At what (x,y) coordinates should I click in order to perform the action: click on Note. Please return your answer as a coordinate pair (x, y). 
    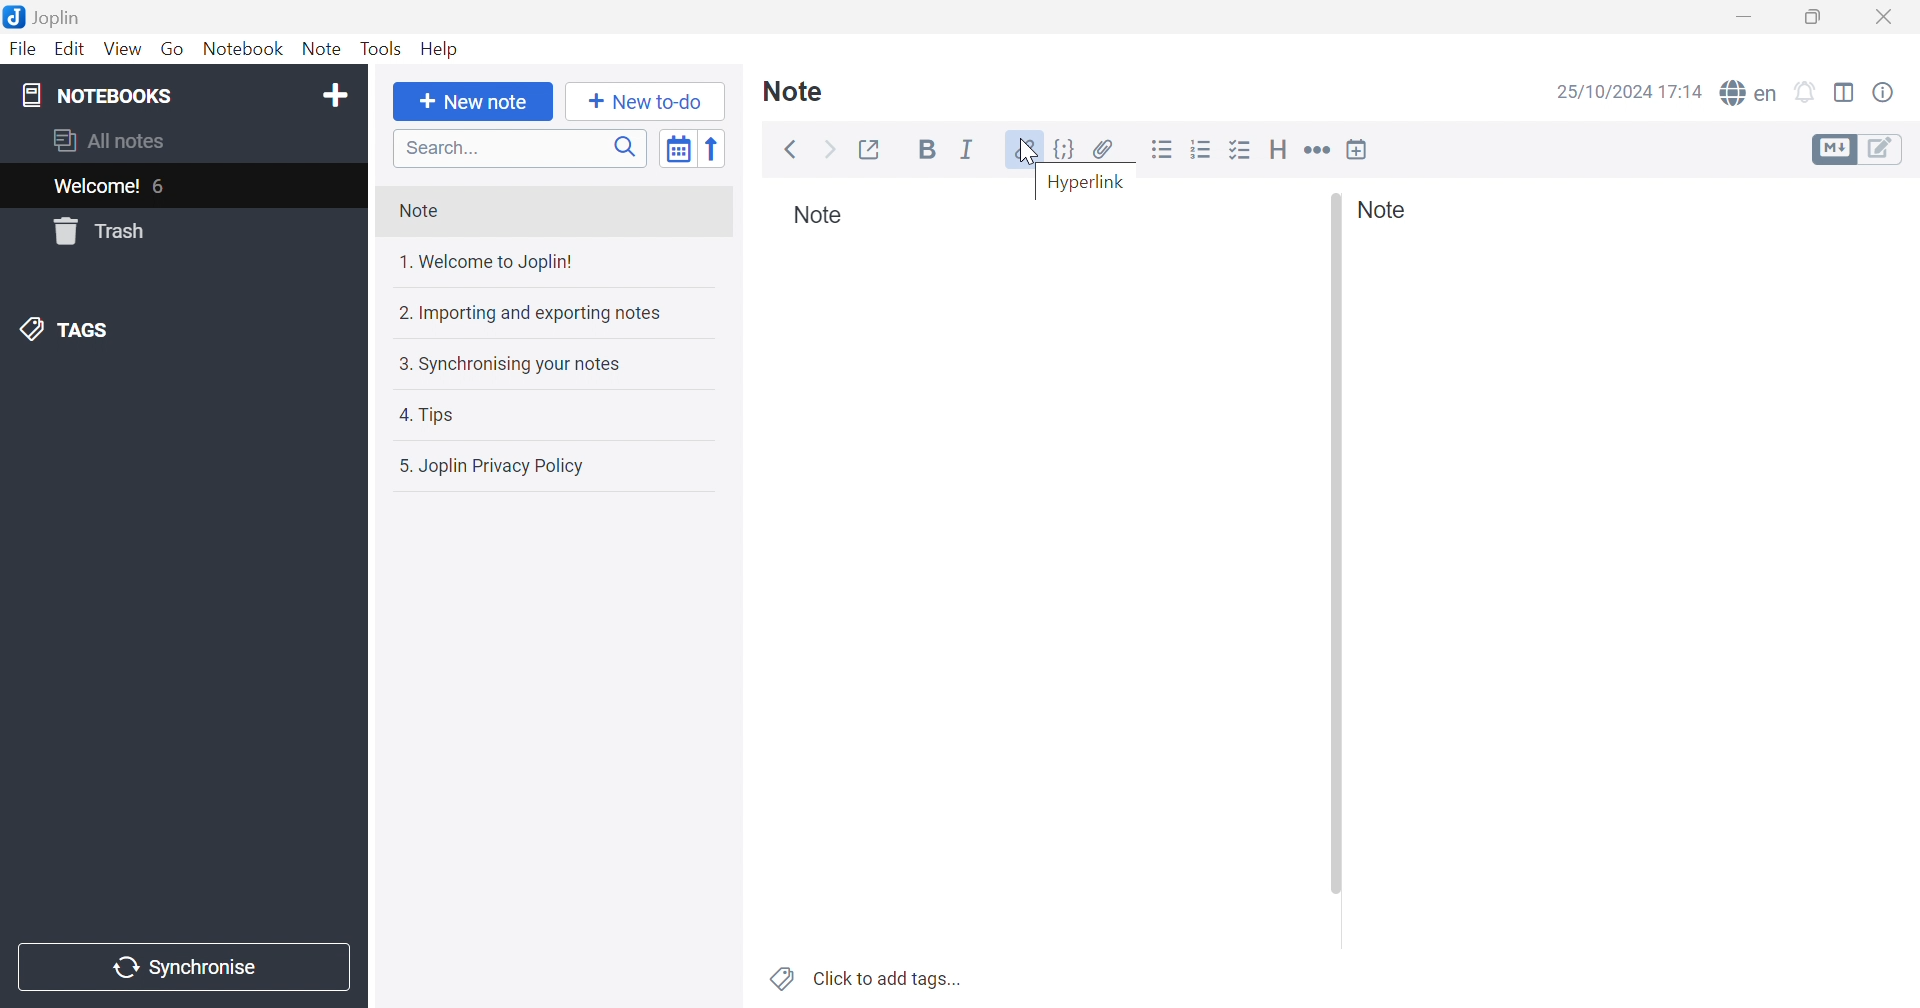
    Looking at the image, I should click on (1389, 210).